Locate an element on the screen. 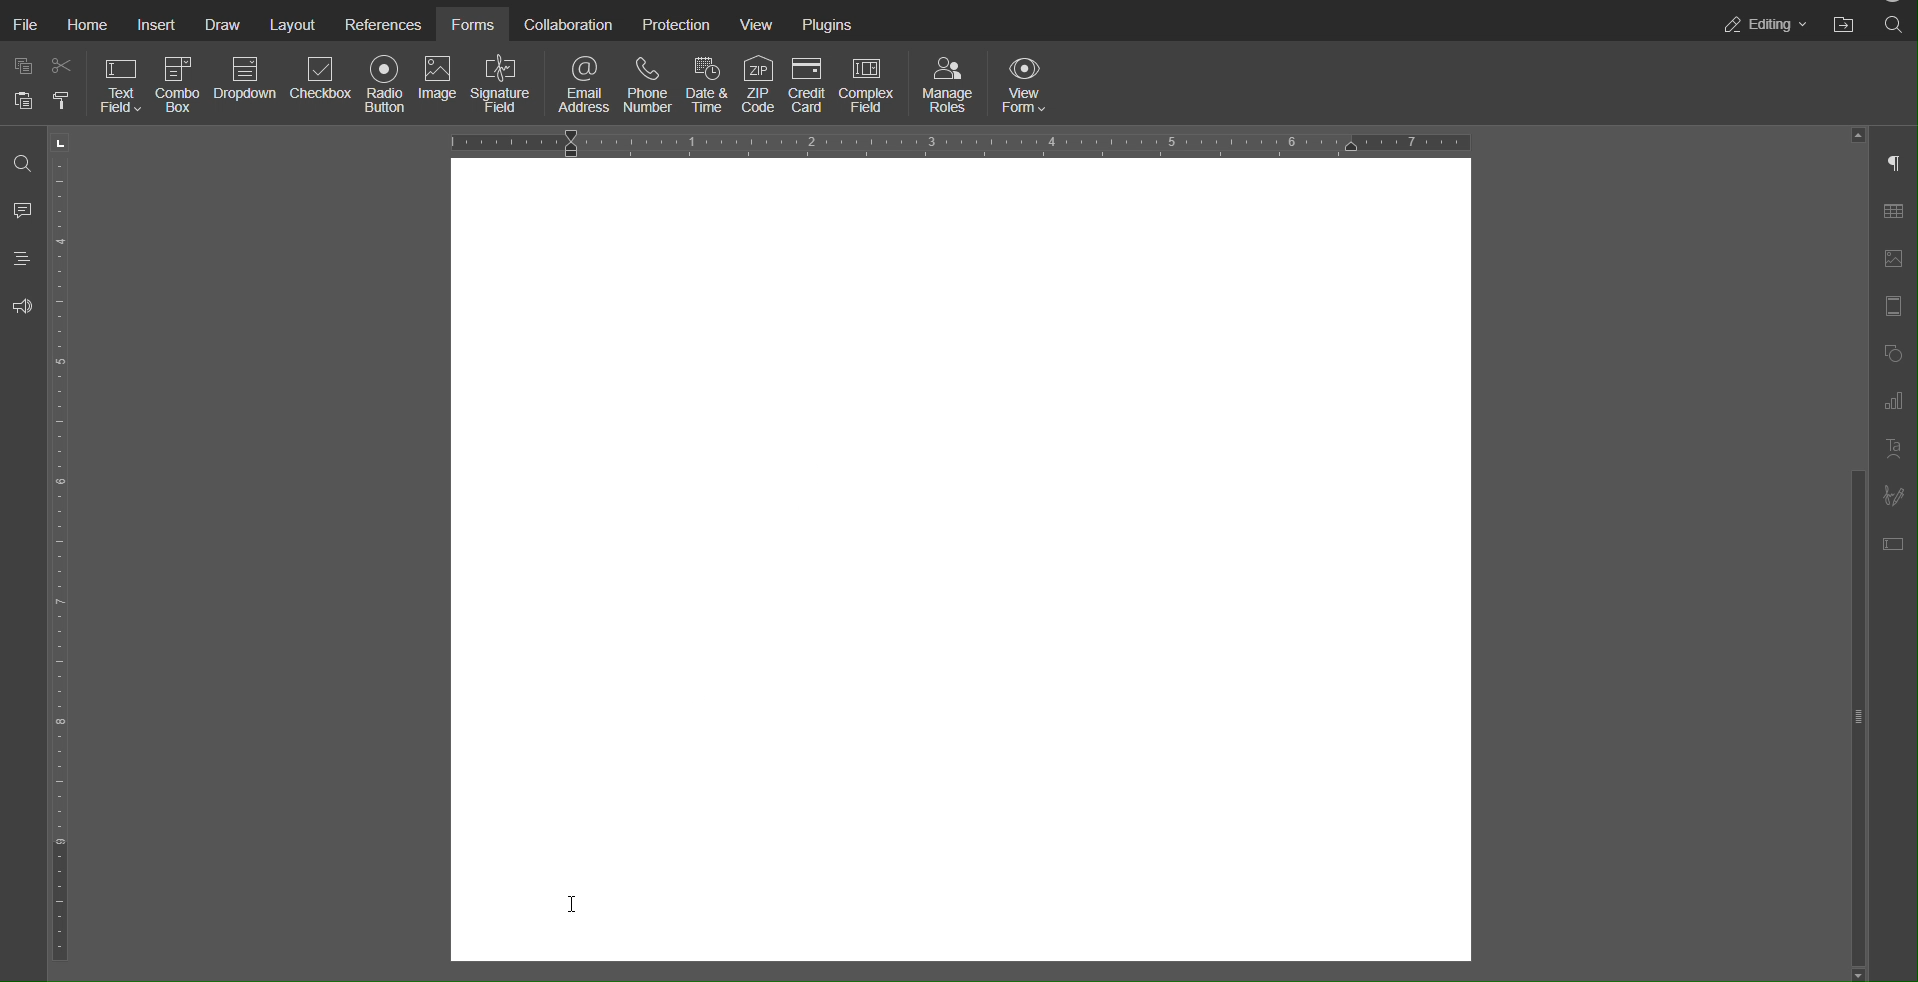 The width and height of the screenshot is (1918, 982). Headings is located at coordinates (22, 258).